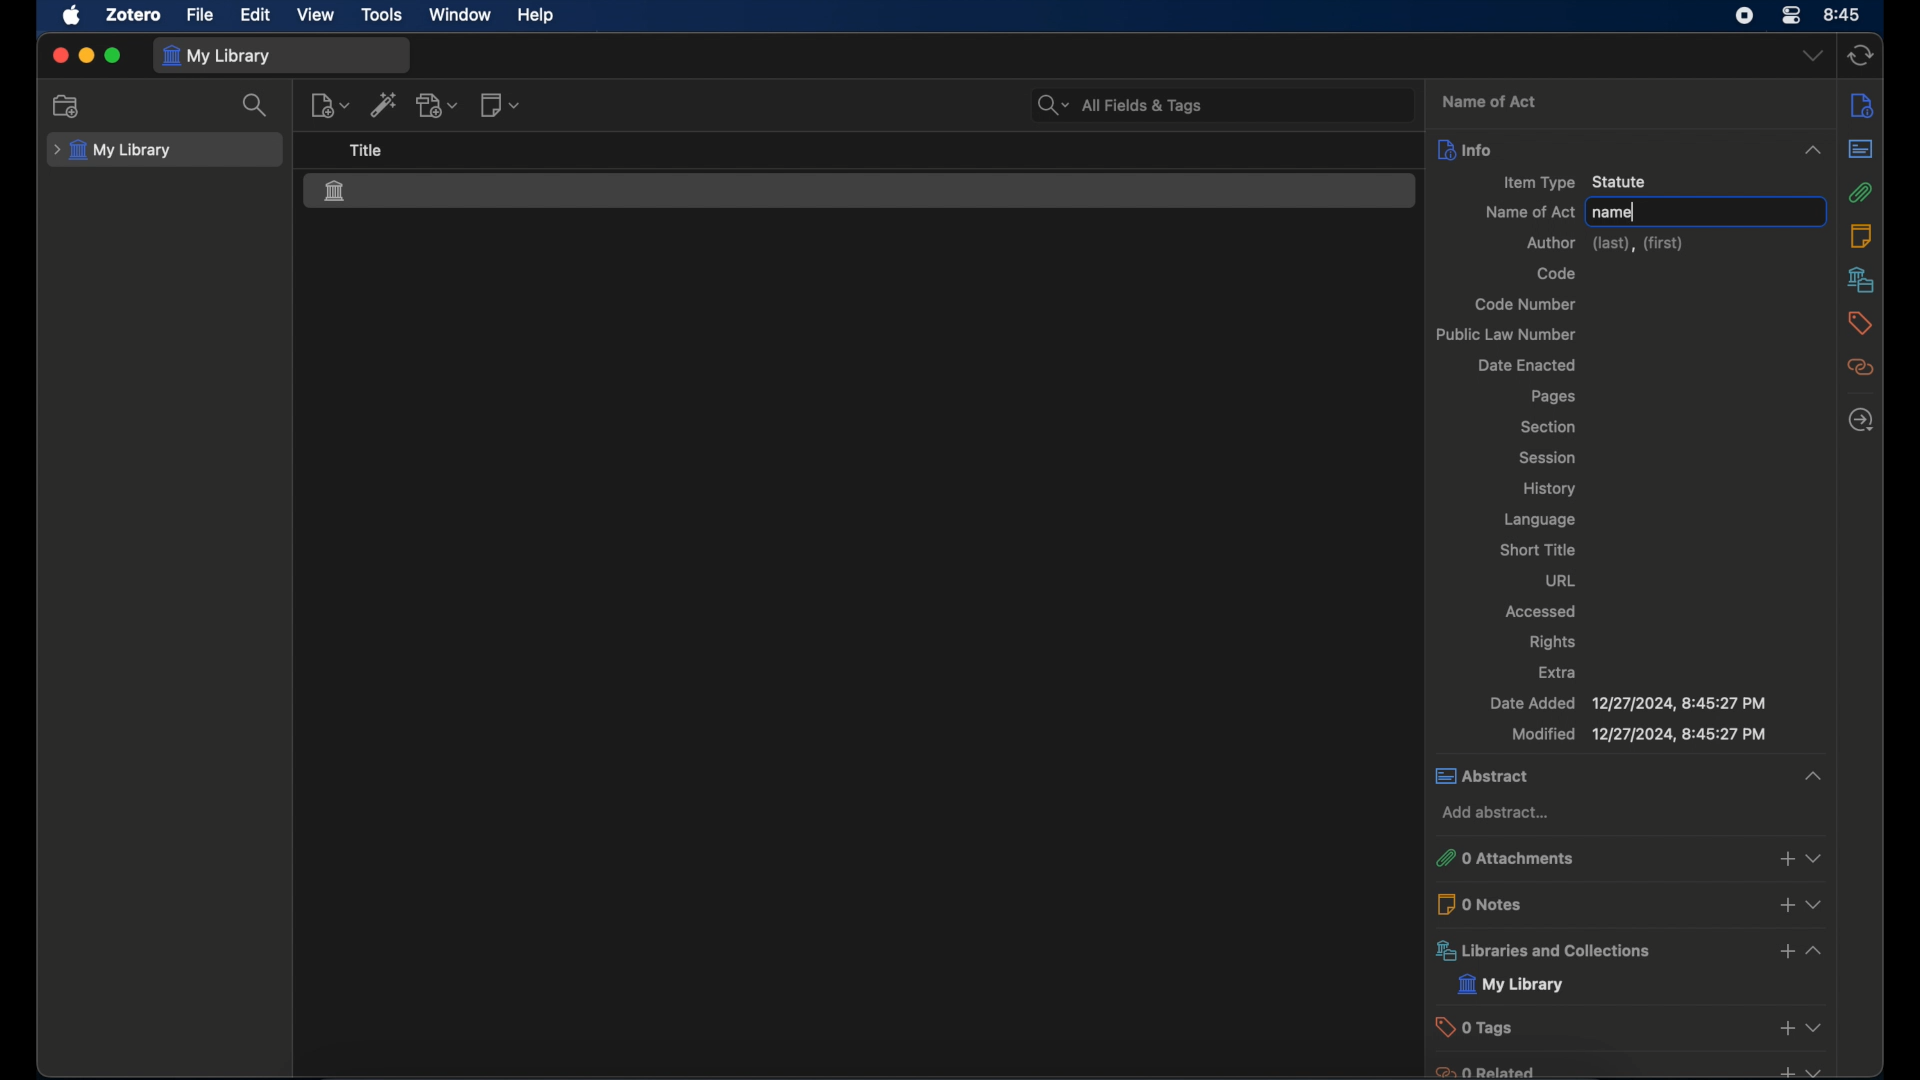 The height and width of the screenshot is (1080, 1920). I want to click on my library, so click(115, 151).